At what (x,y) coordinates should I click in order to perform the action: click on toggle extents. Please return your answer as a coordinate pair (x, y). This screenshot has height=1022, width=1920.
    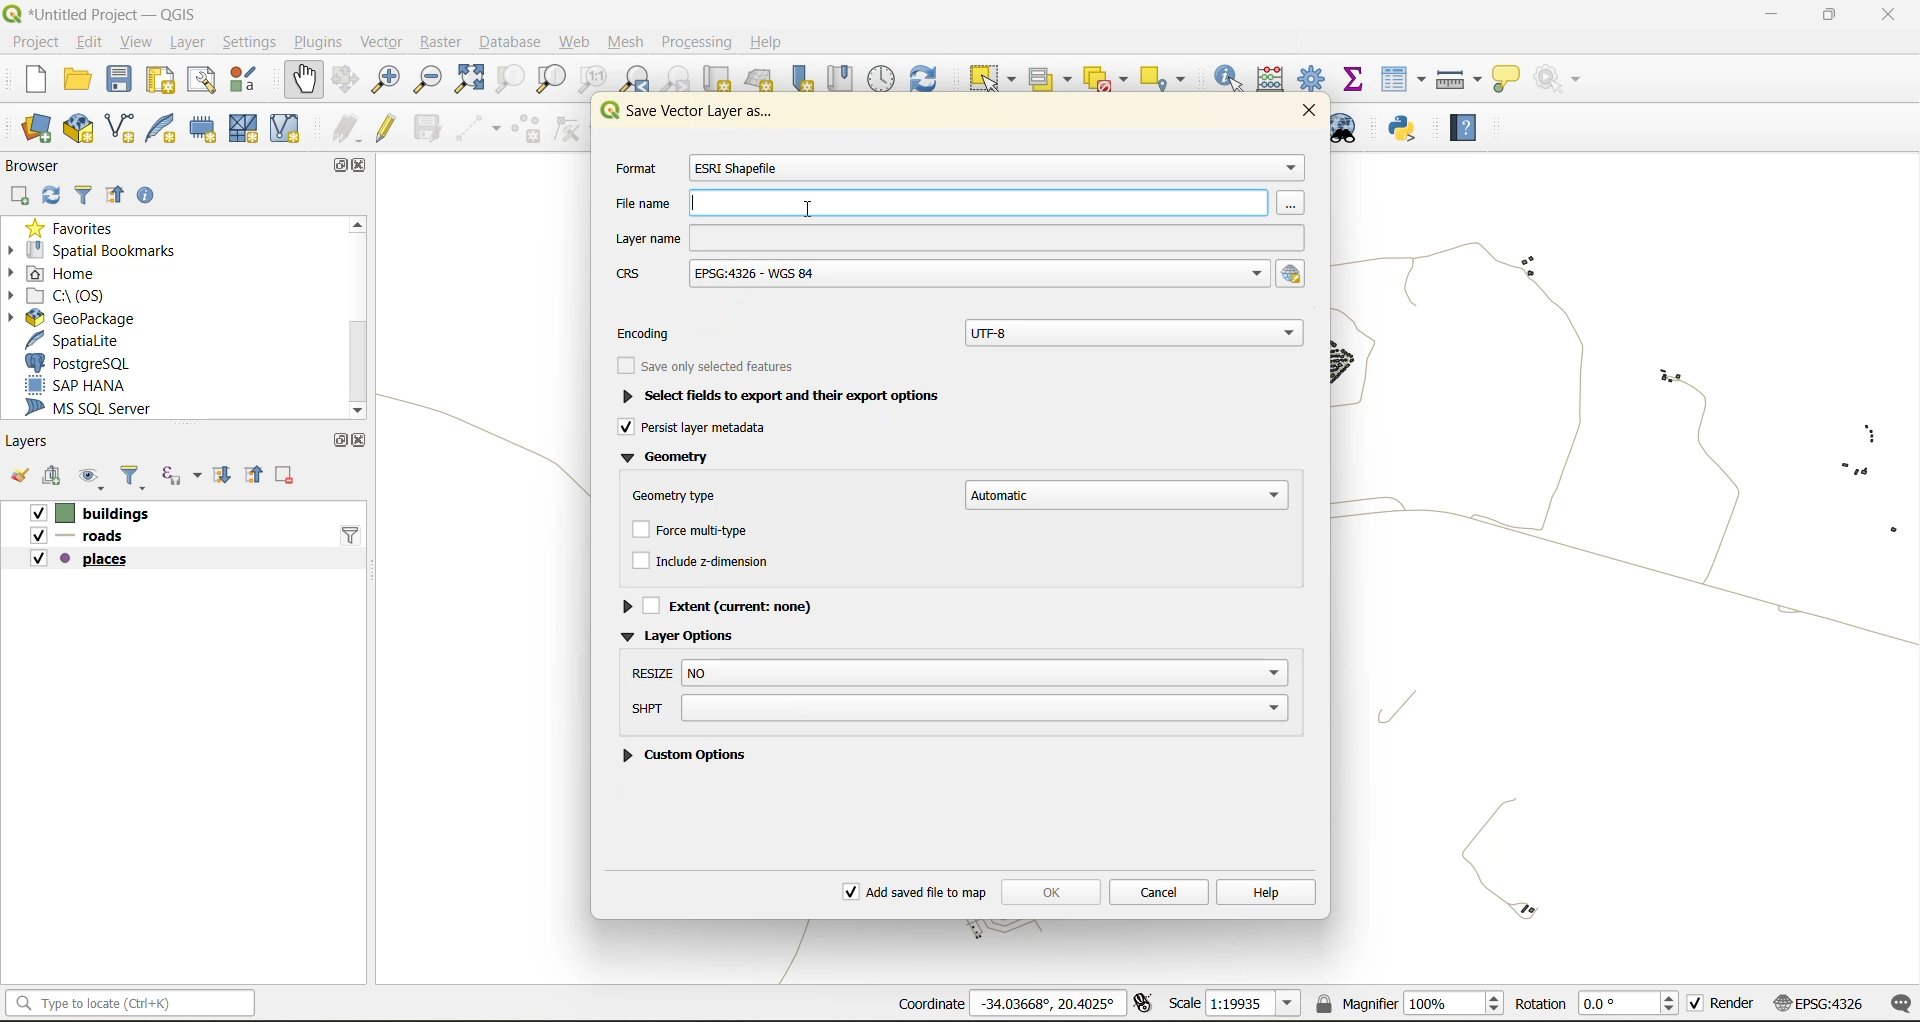
    Looking at the image, I should click on (1145, 1003).